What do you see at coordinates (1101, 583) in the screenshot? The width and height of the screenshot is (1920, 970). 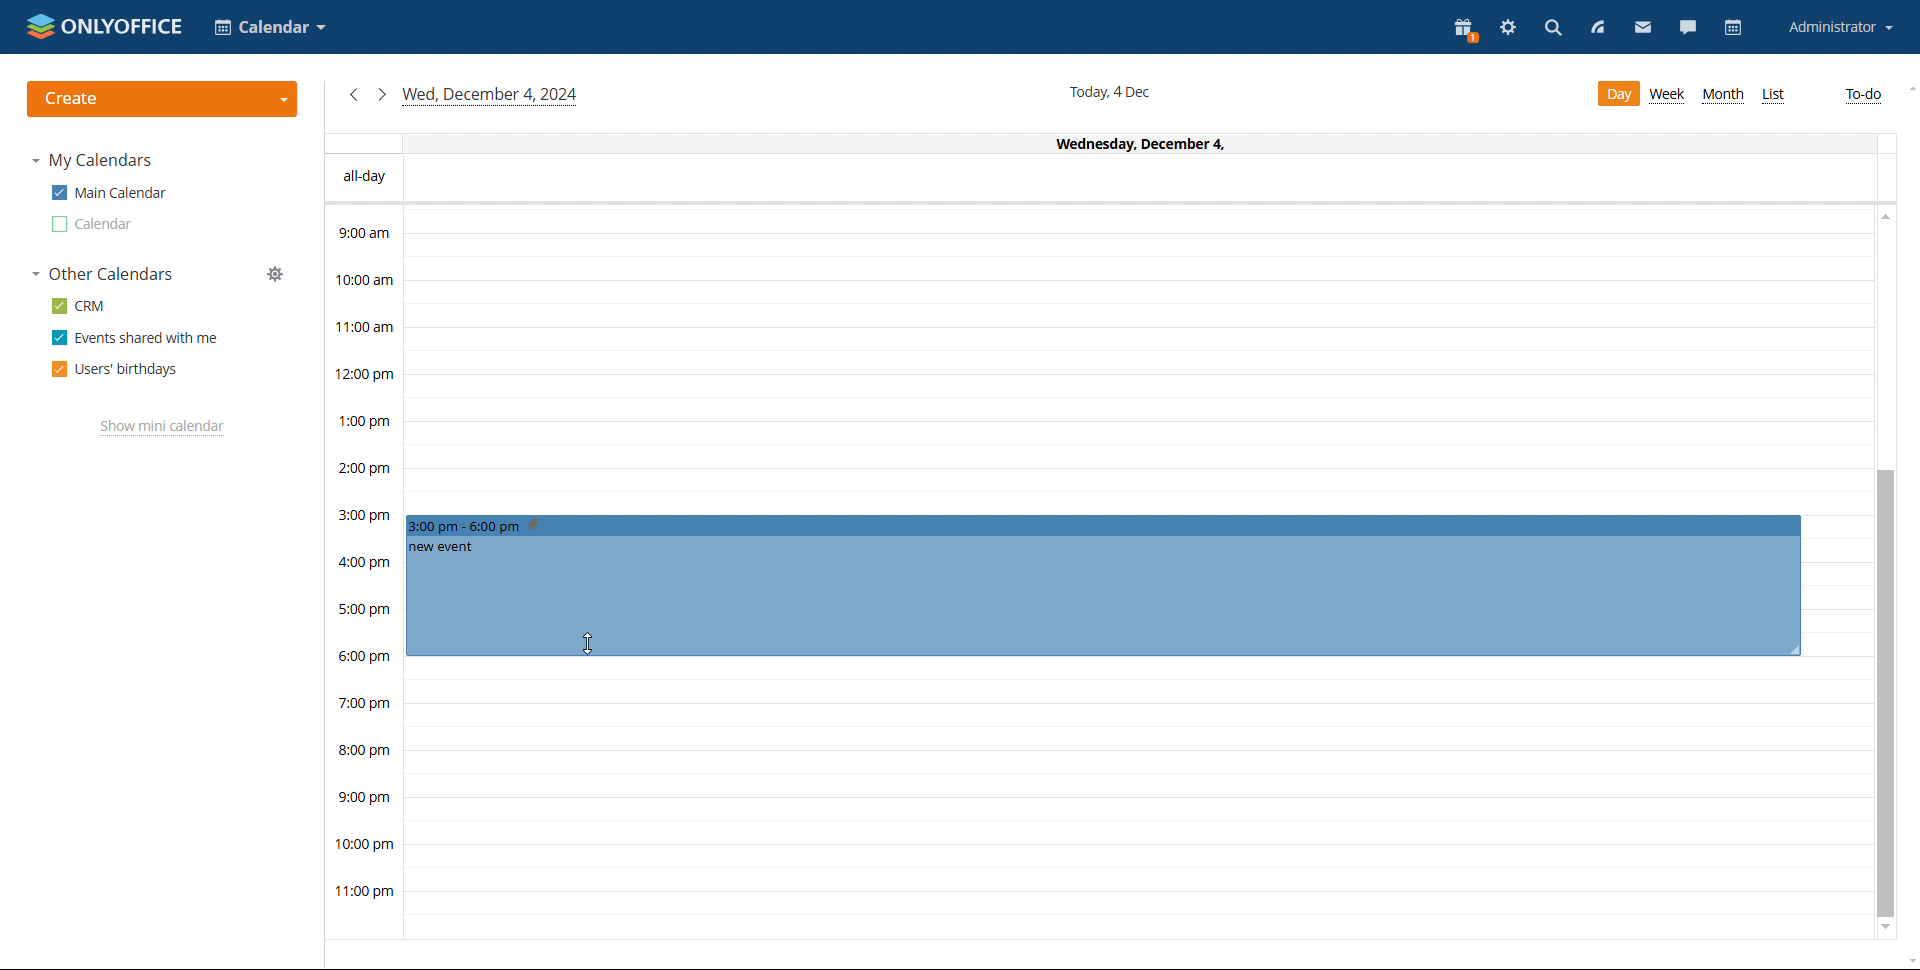 I see `event timings changed` at bounding box center [1101, 583].